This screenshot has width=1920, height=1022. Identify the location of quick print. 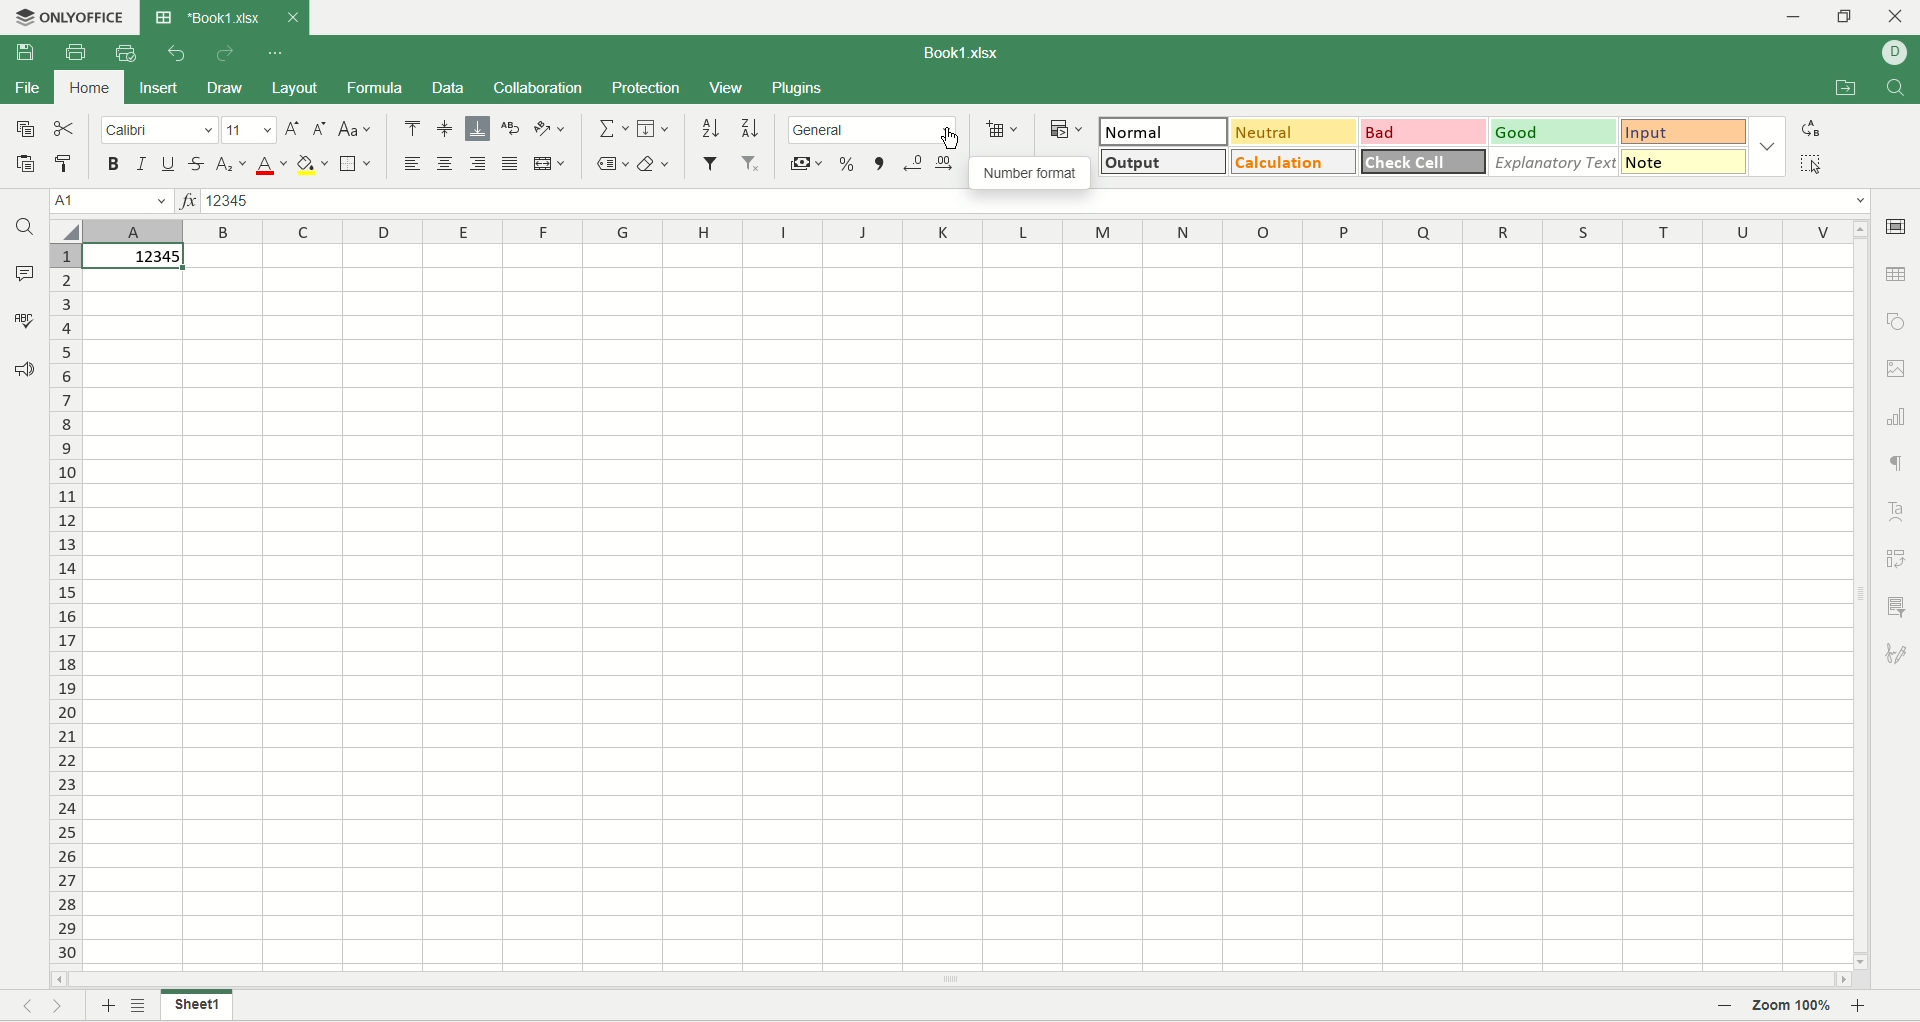
(126, 54).